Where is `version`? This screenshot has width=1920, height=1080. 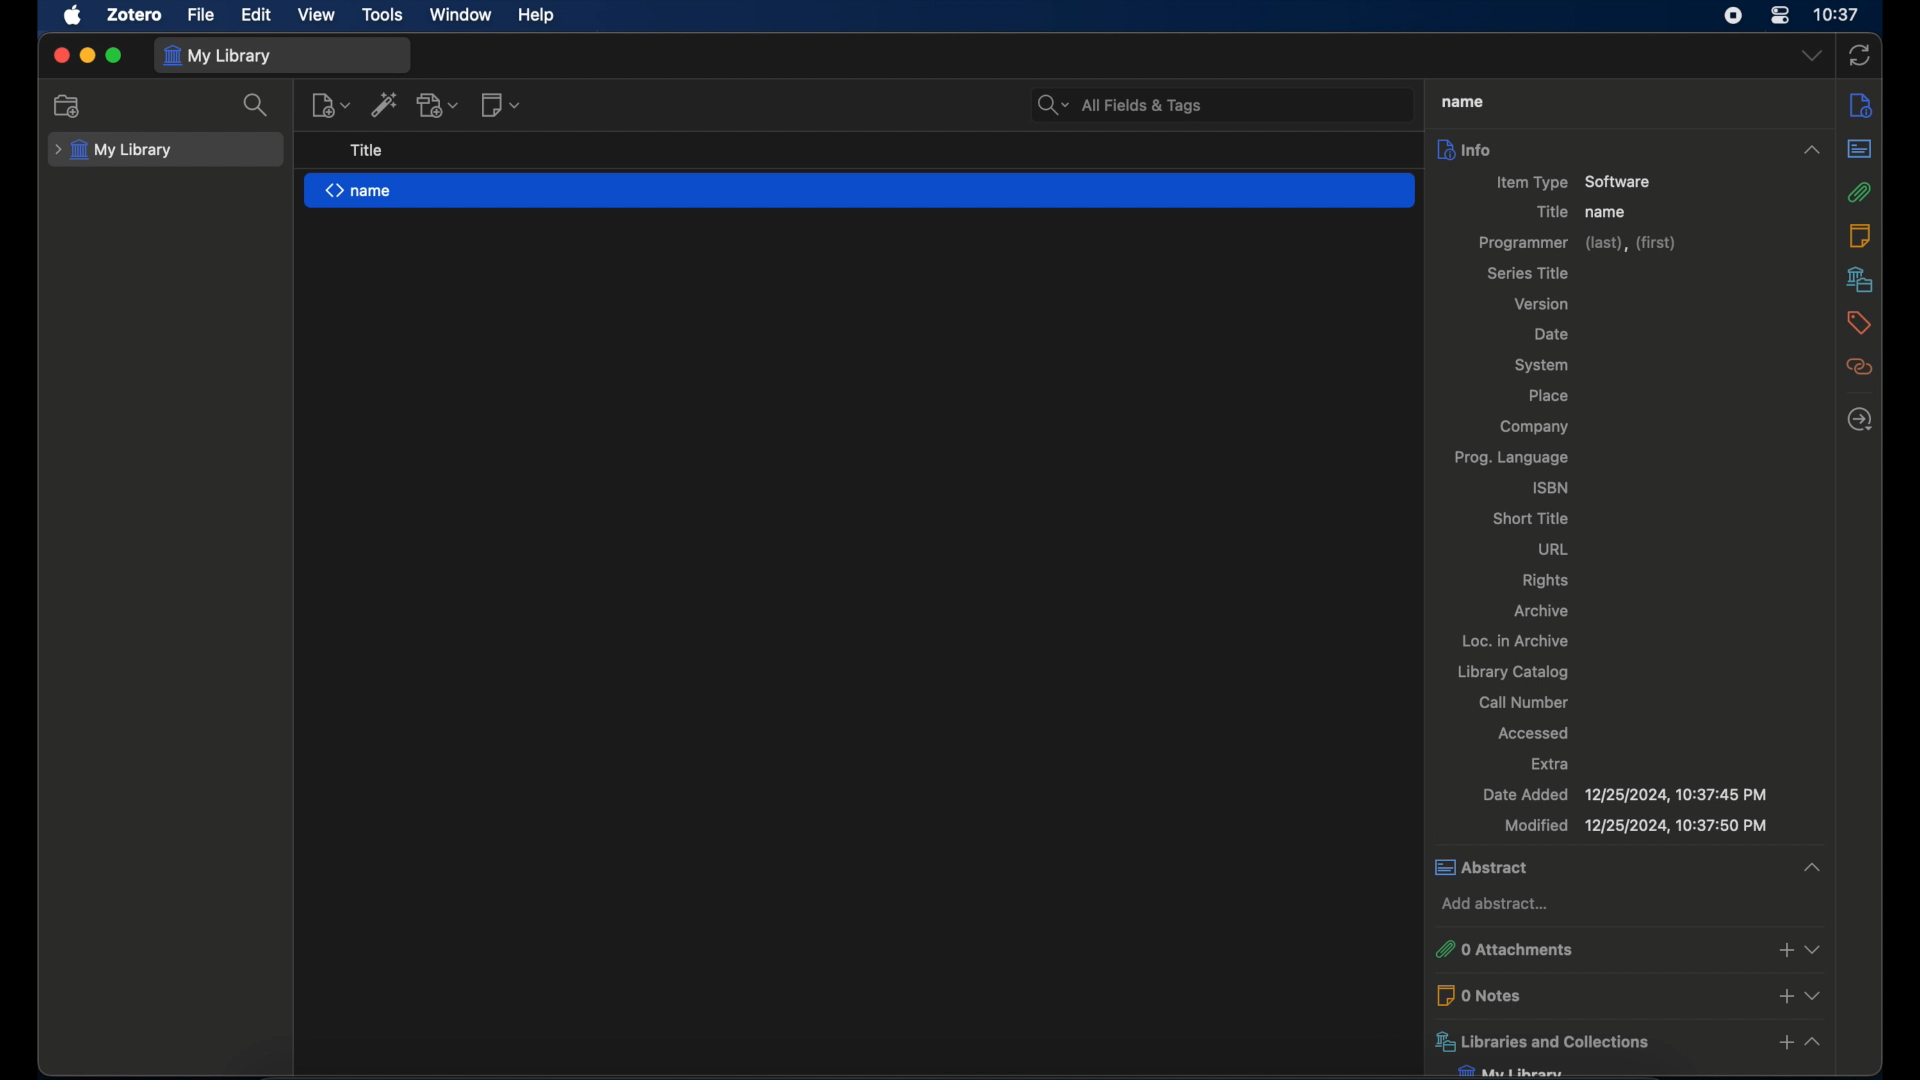
version is located at coordinates (1543, 304).